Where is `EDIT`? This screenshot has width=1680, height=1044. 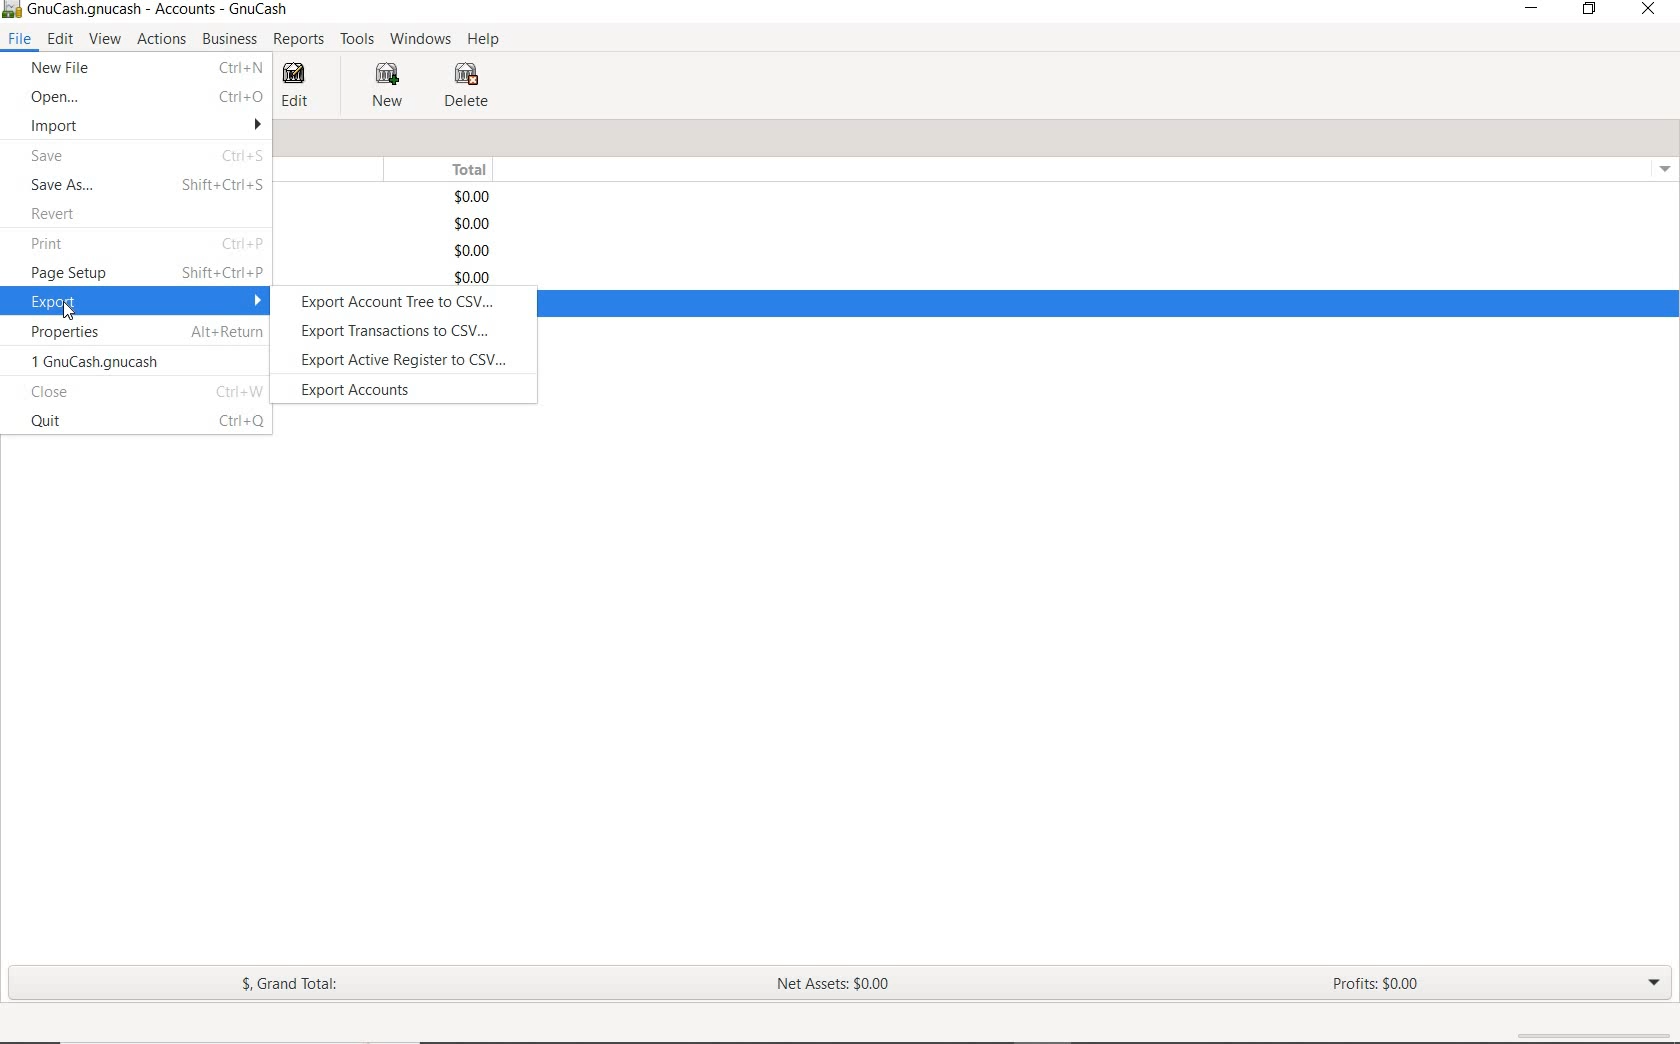
EDIT is located at coordinates (61, 40).